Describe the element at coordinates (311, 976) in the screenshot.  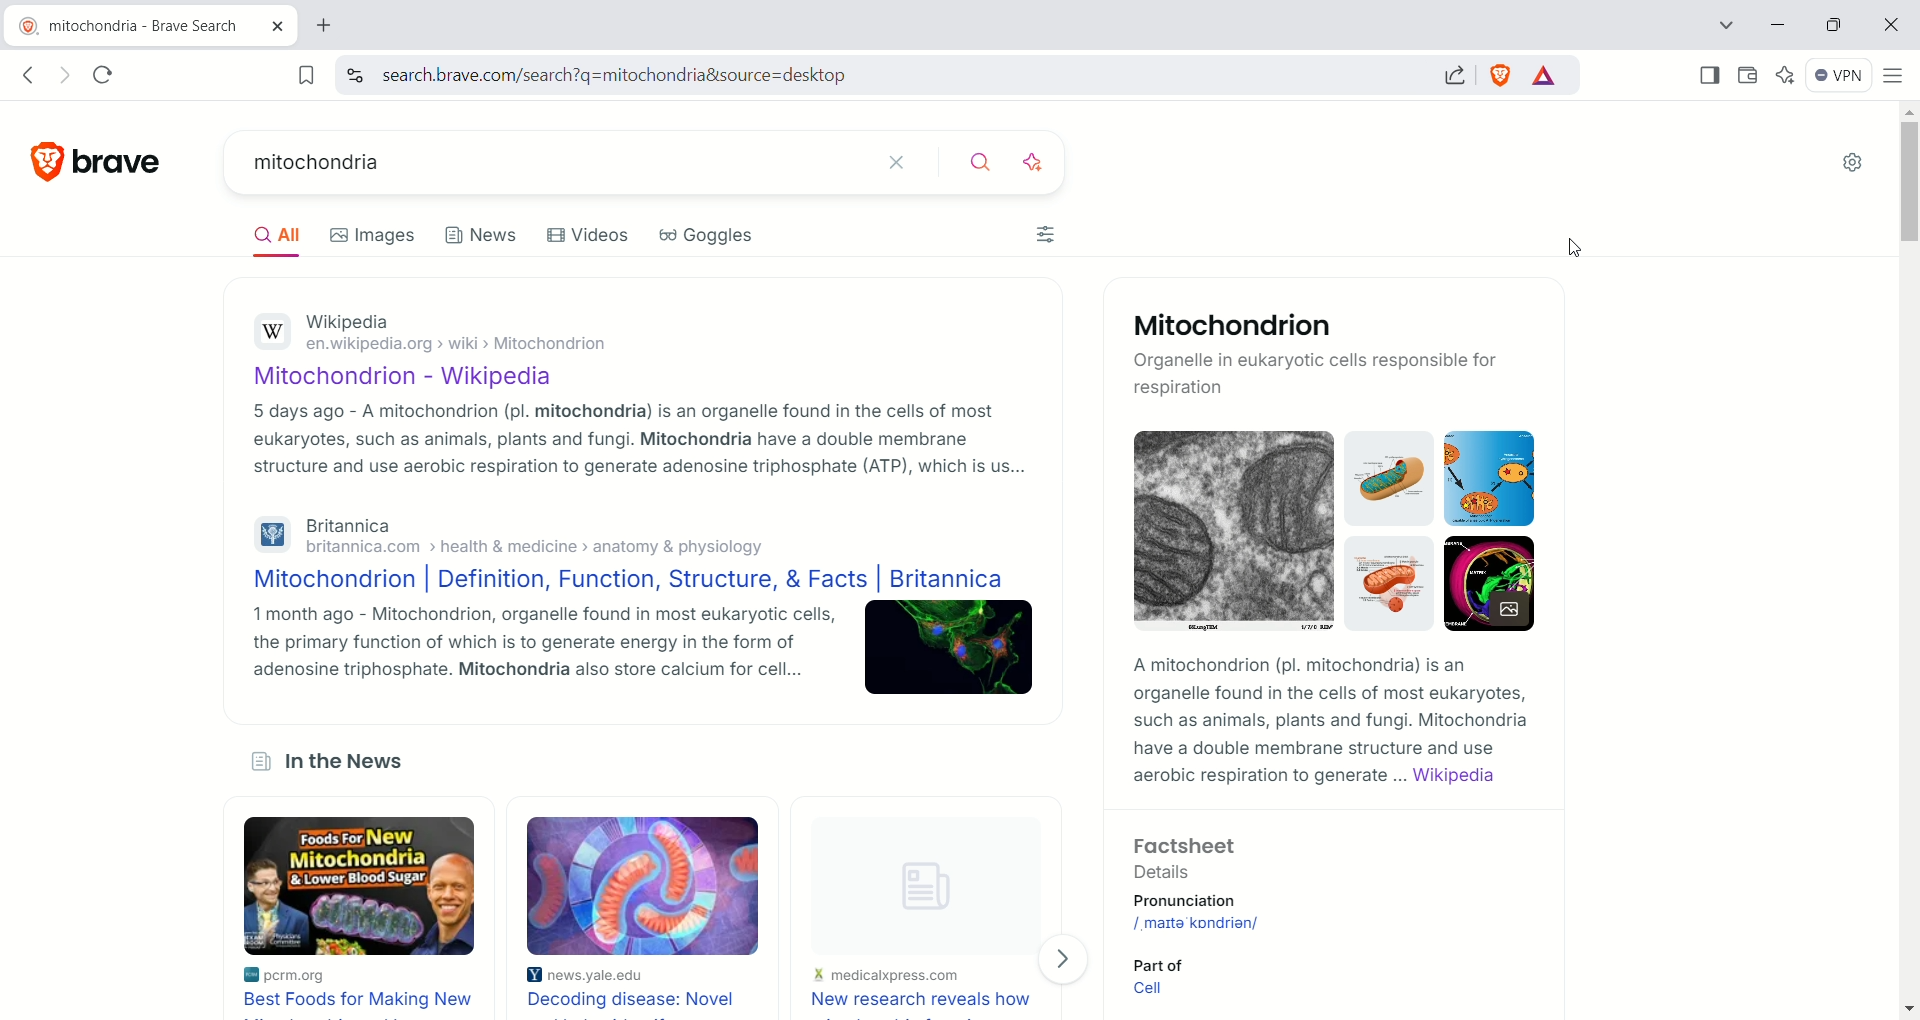
I see `pcrm.org` at that location.